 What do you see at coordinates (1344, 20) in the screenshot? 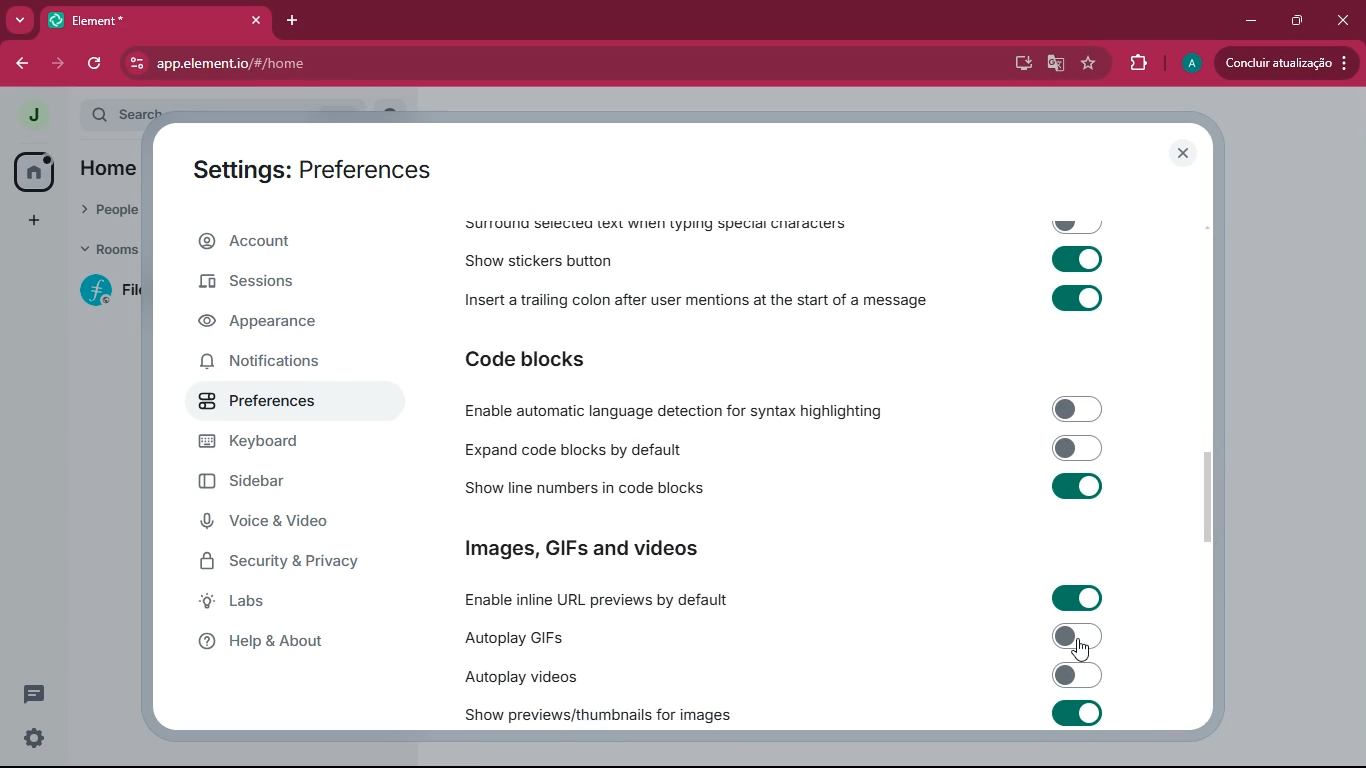
I see `close` at bounding box center [1344, 20].